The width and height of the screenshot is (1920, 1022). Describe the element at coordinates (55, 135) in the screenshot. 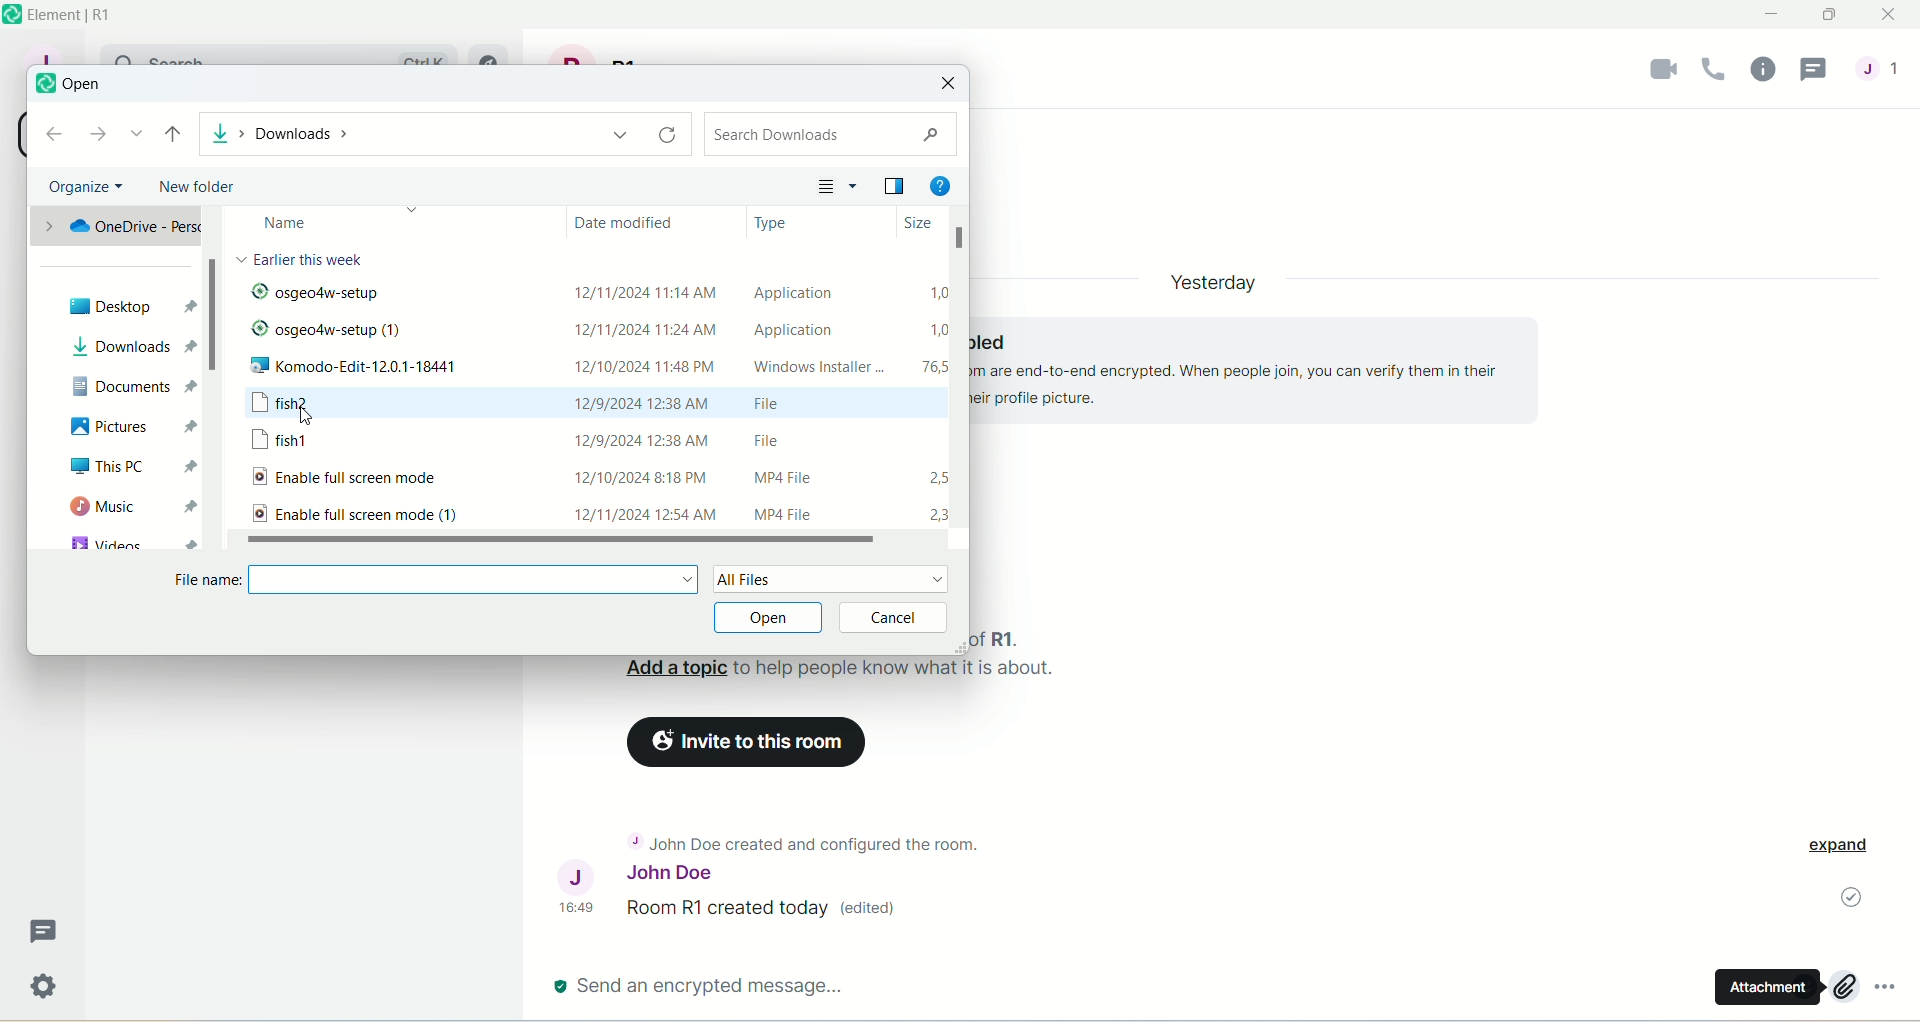

I see `go back` at that location.